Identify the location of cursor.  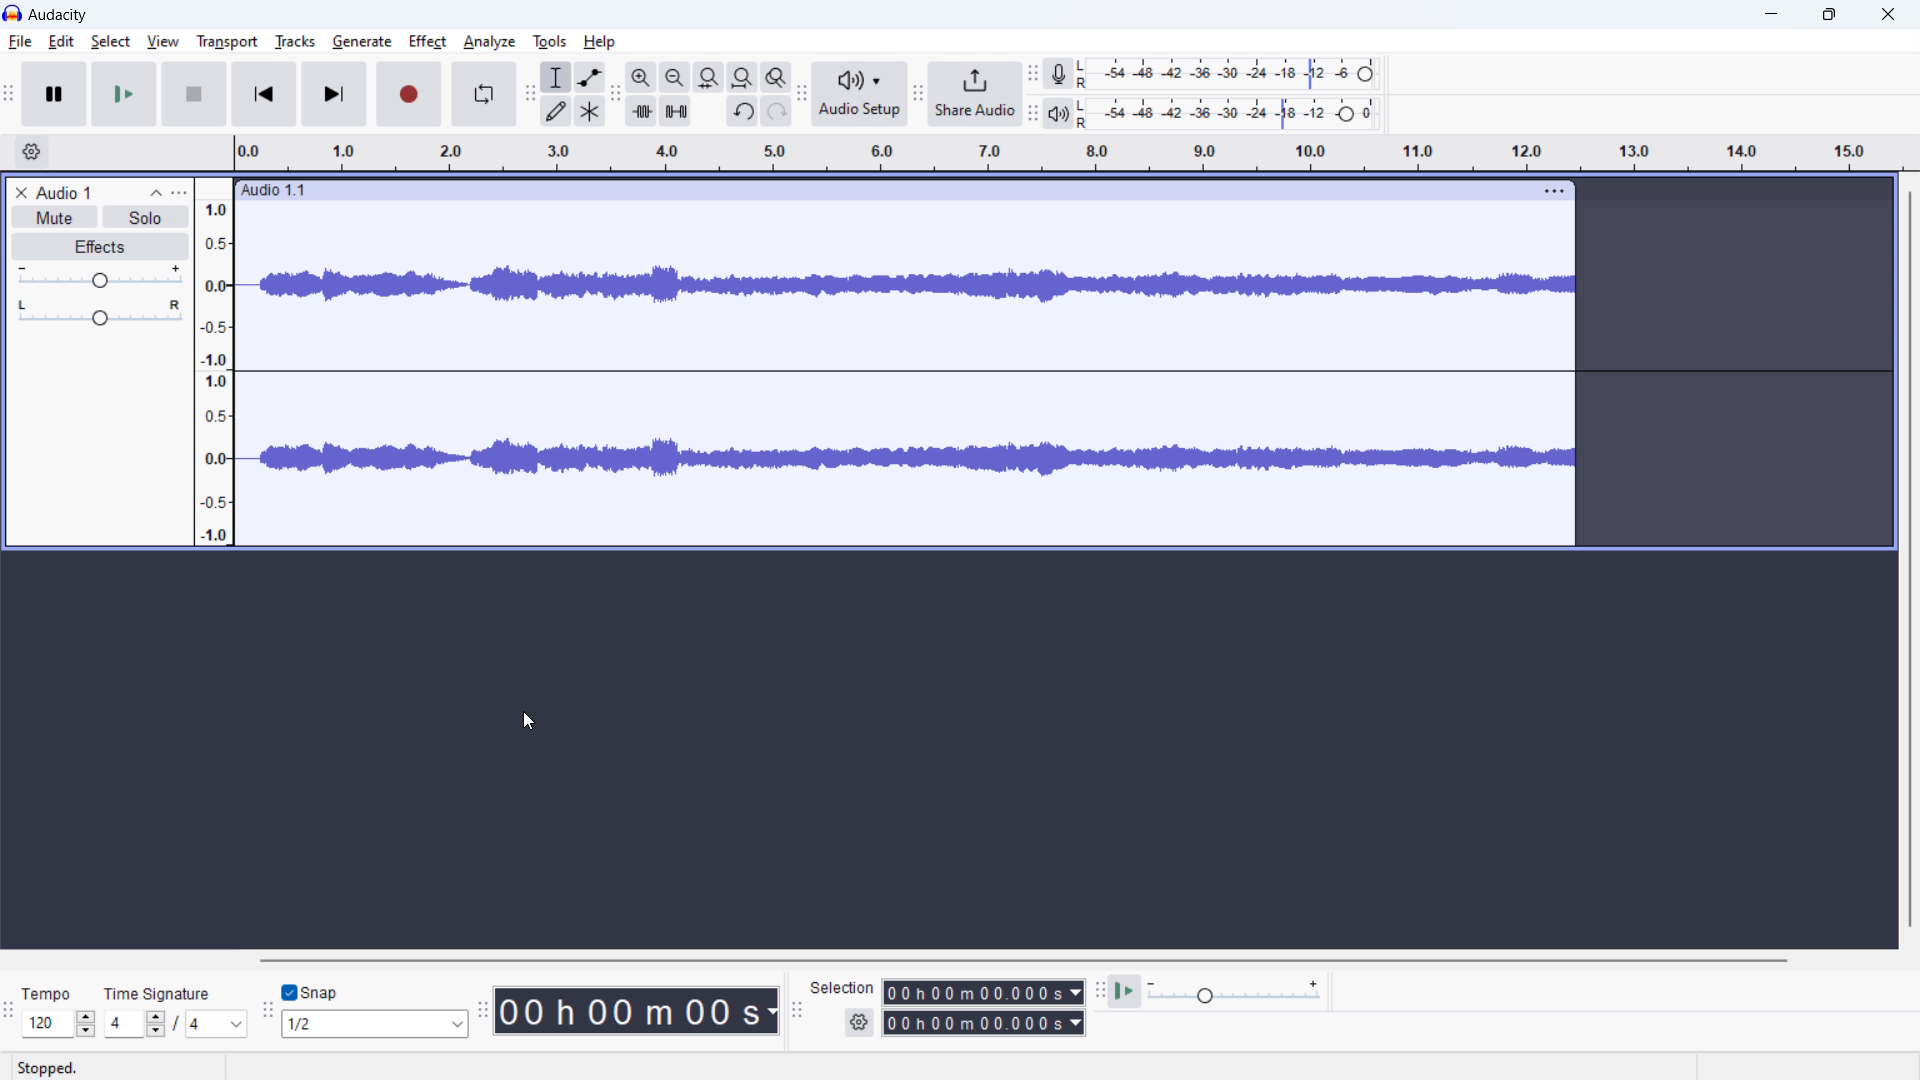
(528, 721).